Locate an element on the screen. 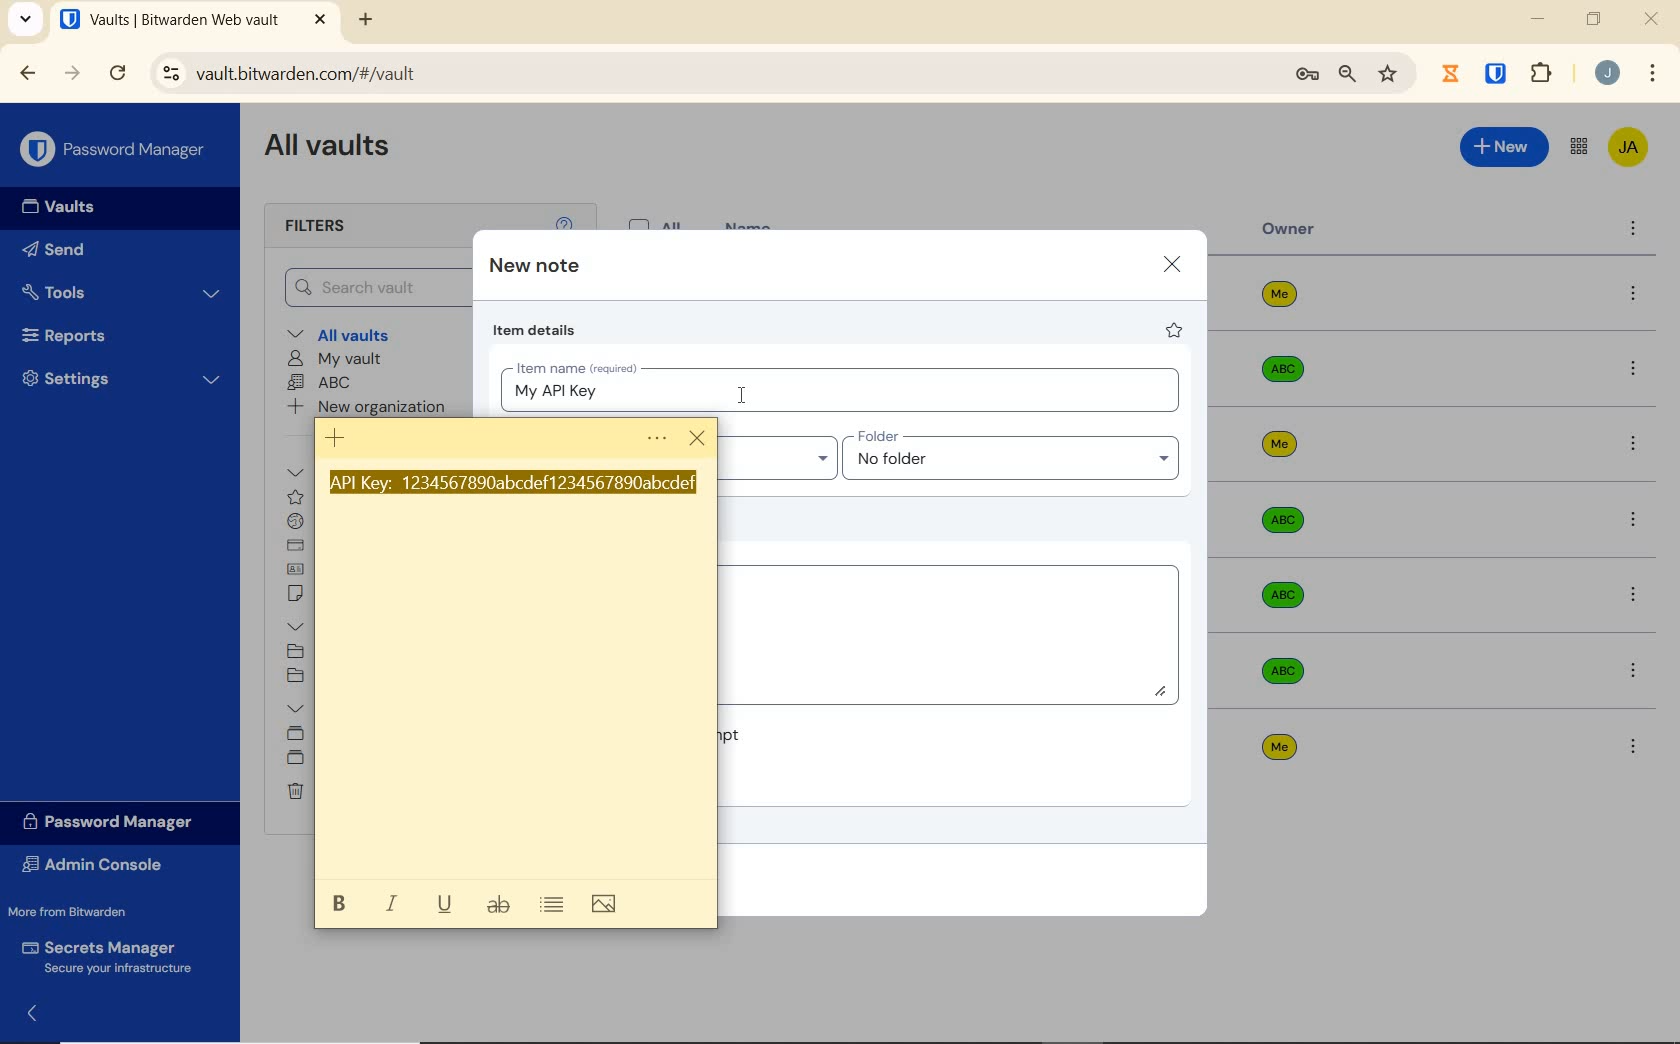 The image size is (1680, 1044). card is located at coordinates (296, 547).